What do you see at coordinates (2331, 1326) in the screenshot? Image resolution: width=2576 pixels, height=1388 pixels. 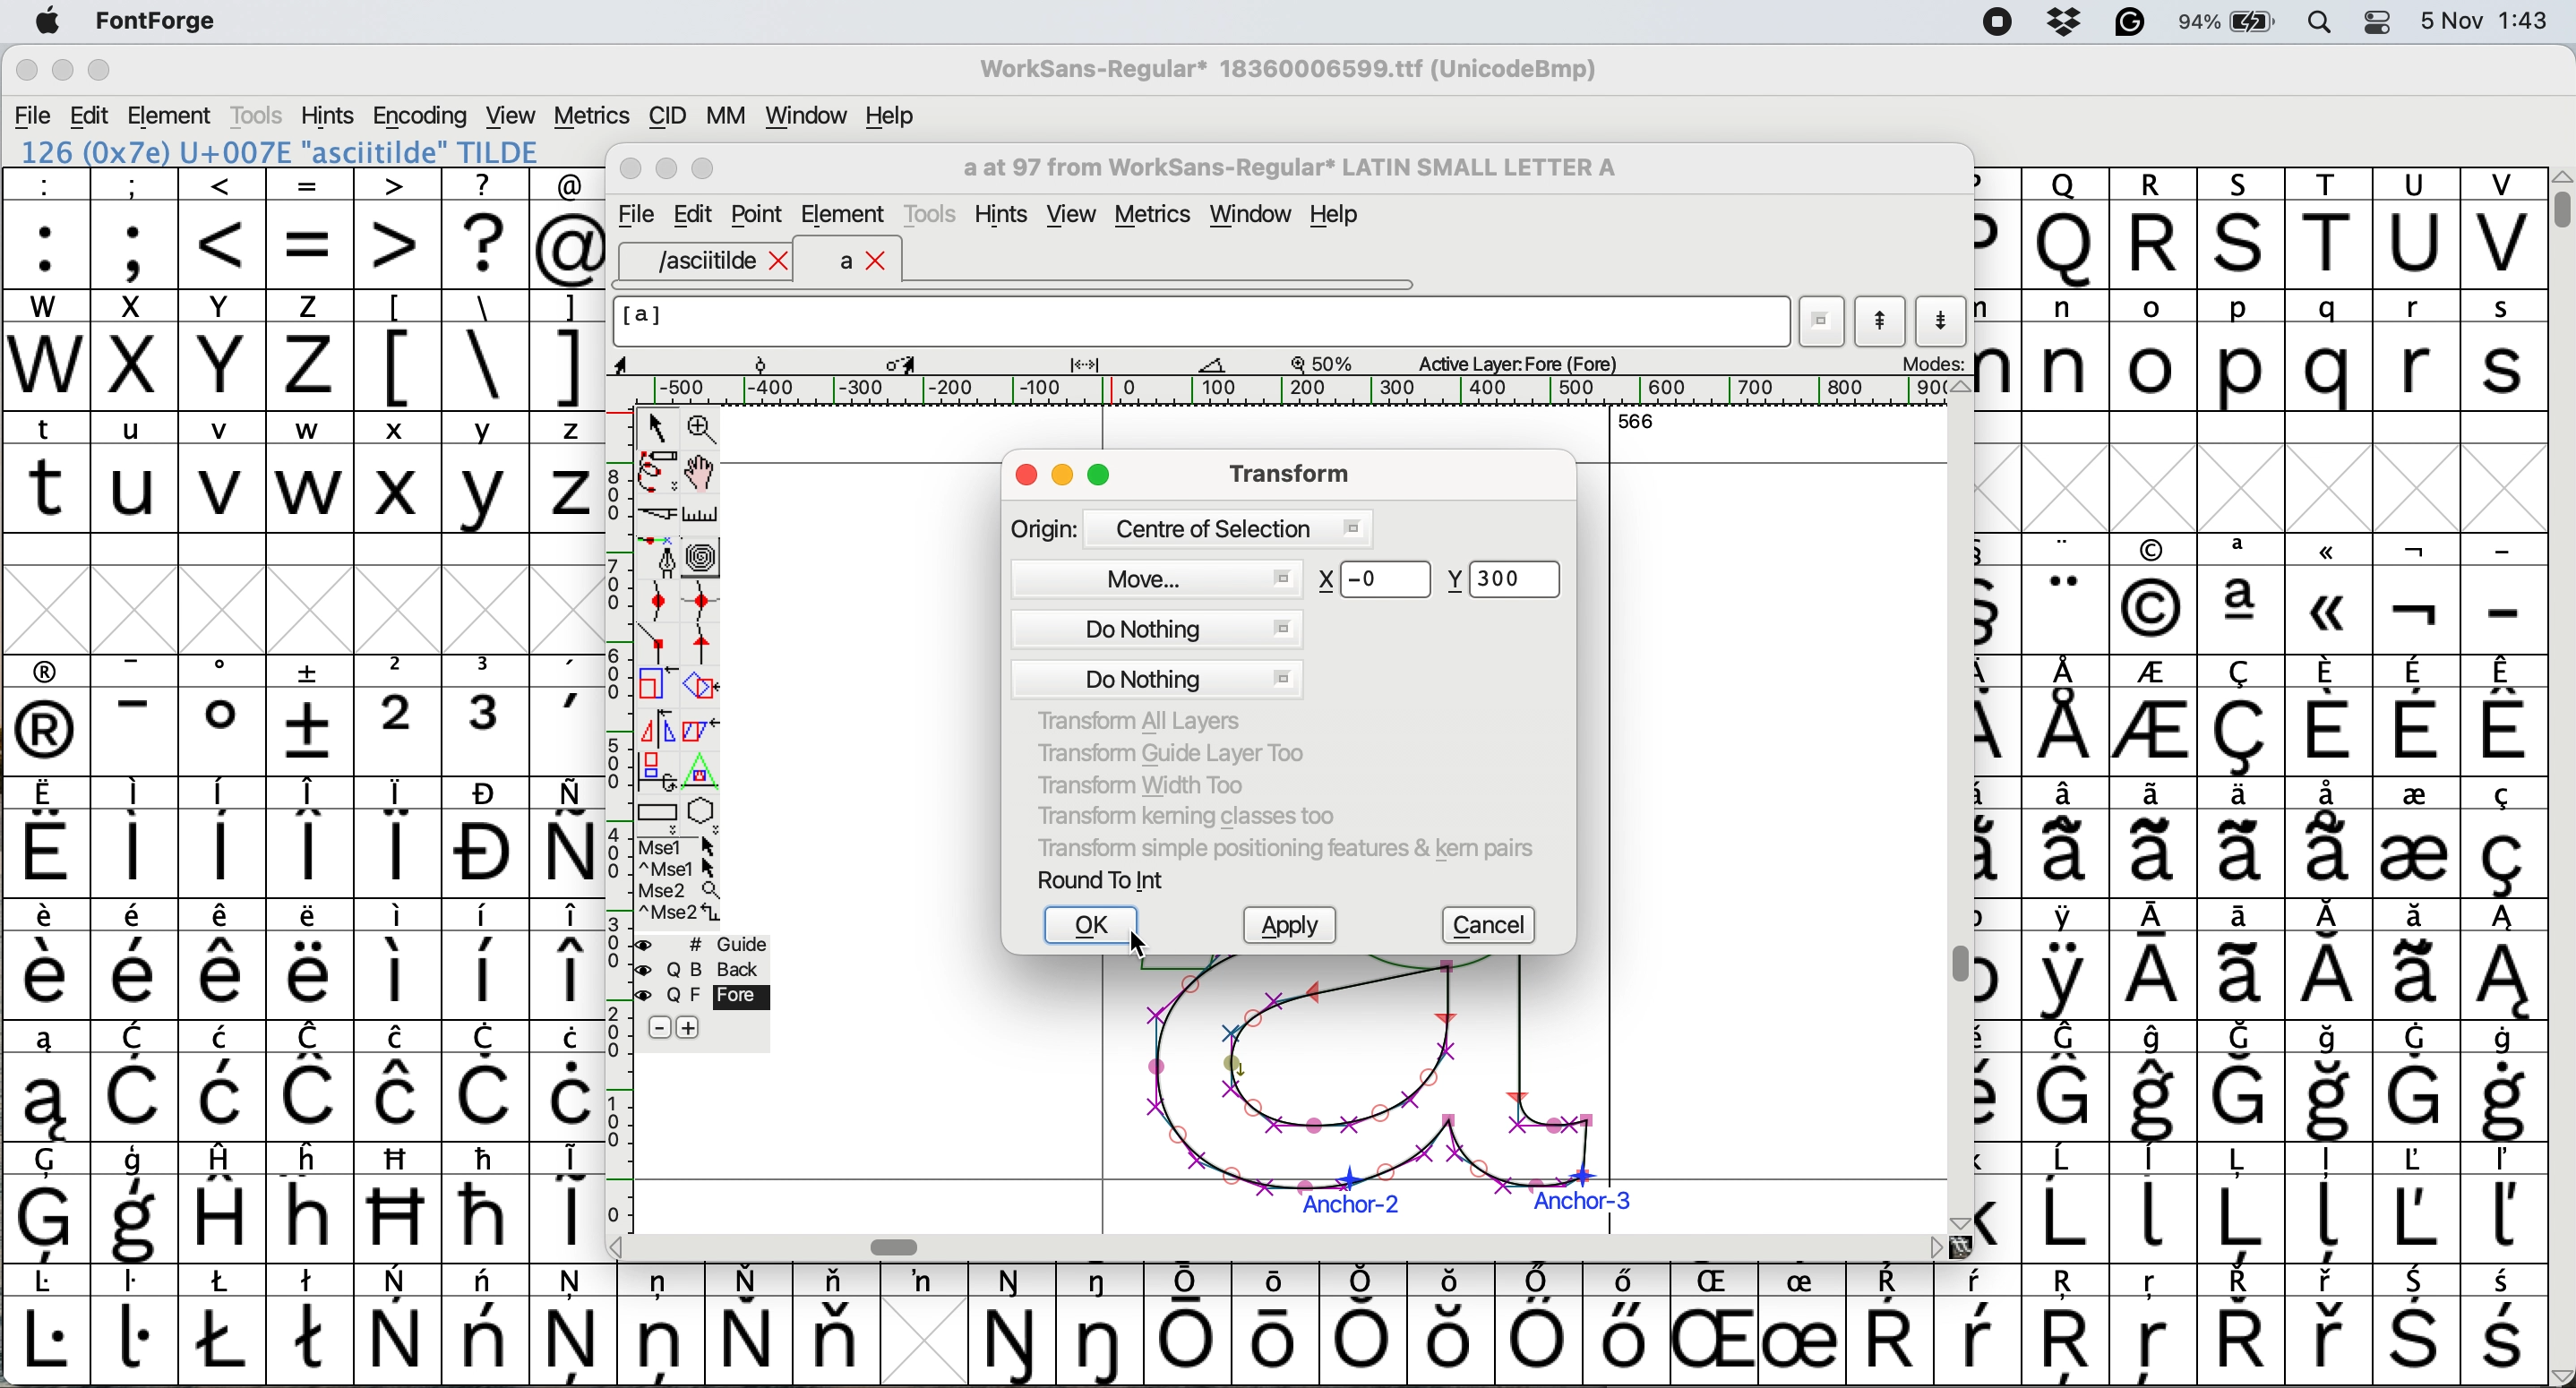 I see `symbol` at bounding box center [2331, 1326].